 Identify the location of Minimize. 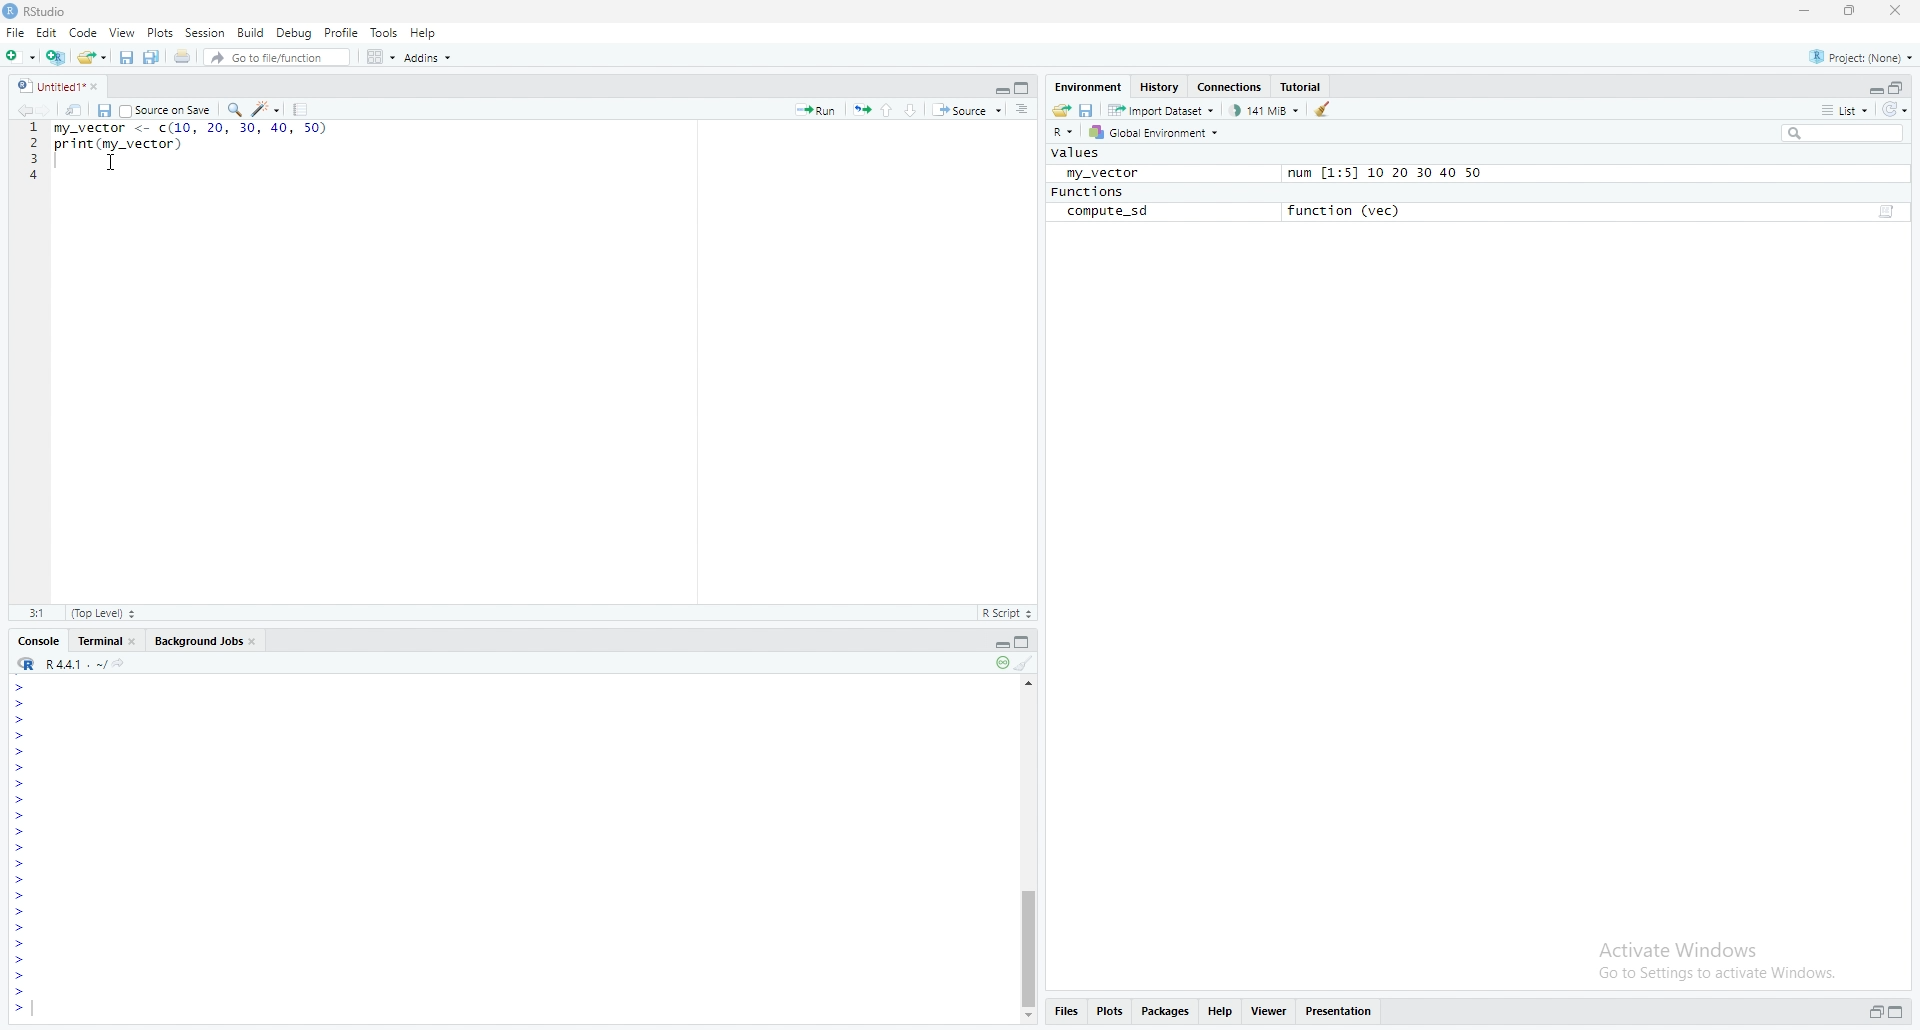
(1874, 89).